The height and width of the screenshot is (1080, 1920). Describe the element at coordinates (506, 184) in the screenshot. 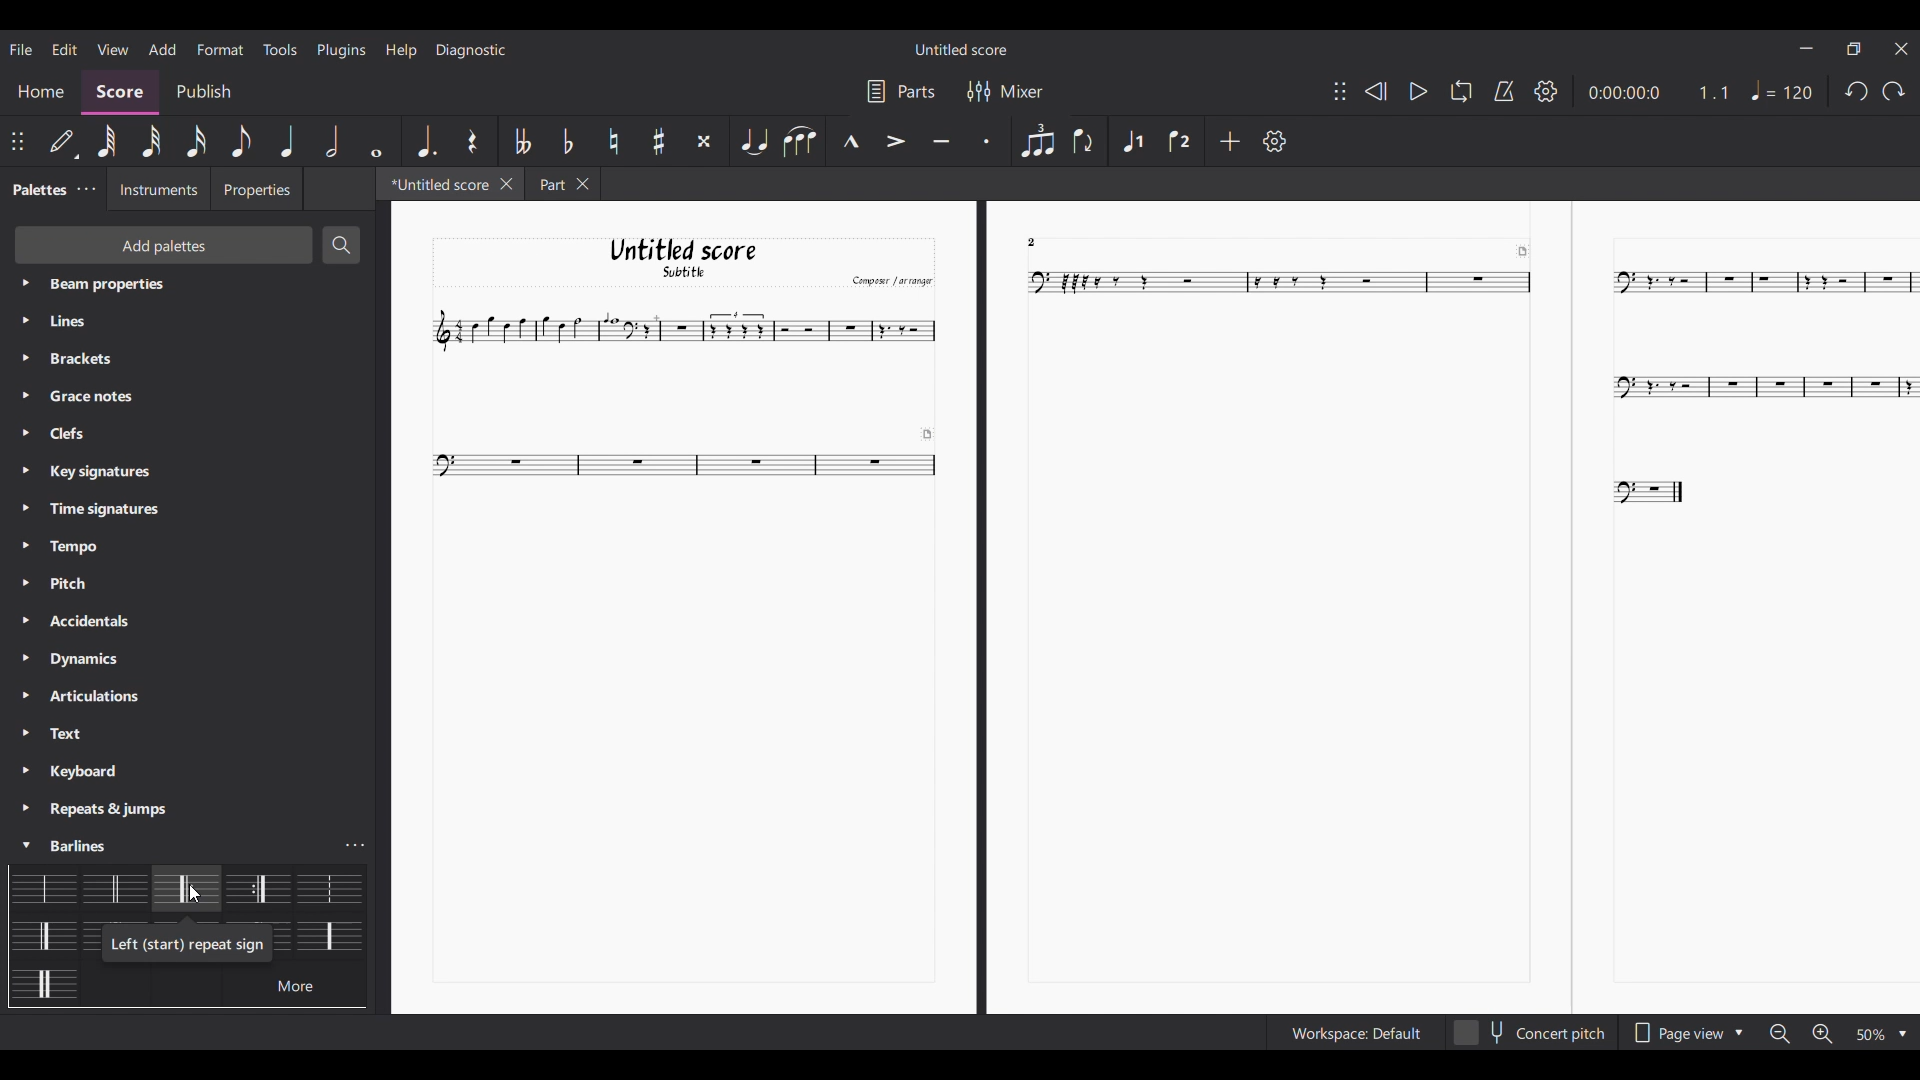

I see `Close current tab` at that location.